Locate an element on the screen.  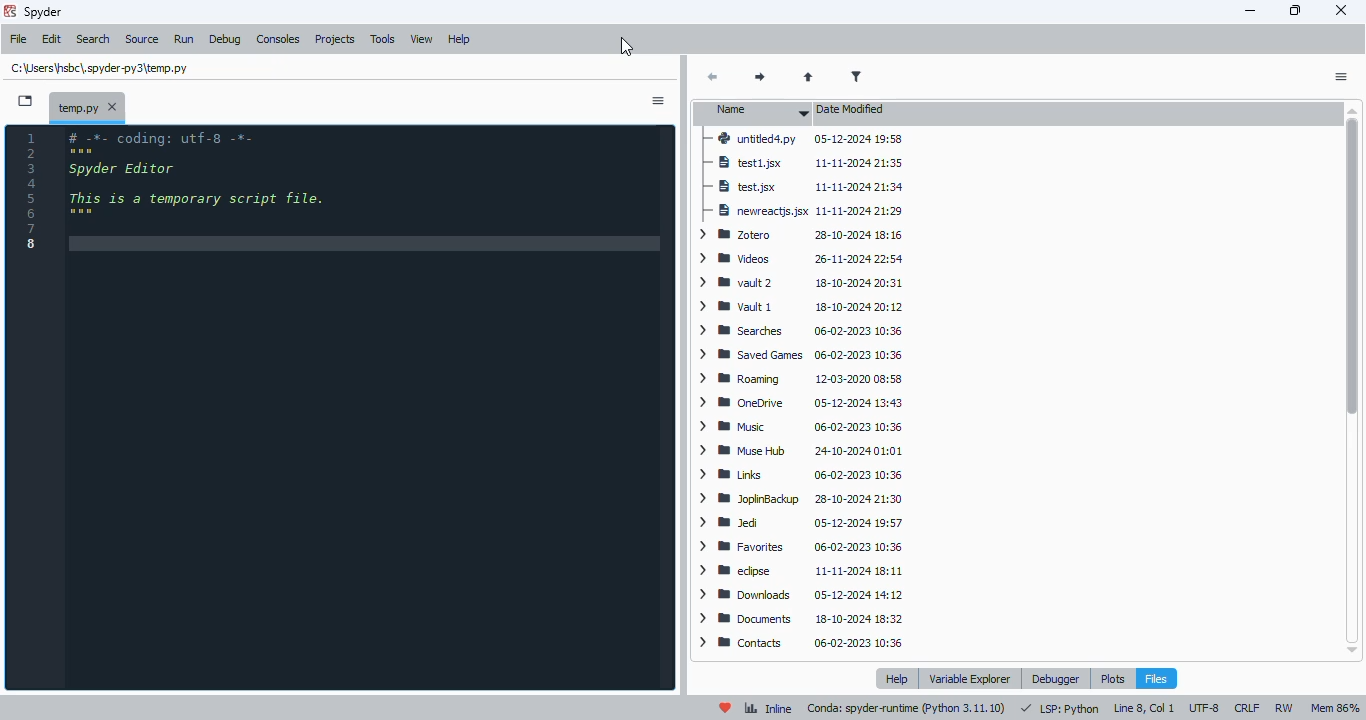
minimize is located at coordinates (1249, 11).